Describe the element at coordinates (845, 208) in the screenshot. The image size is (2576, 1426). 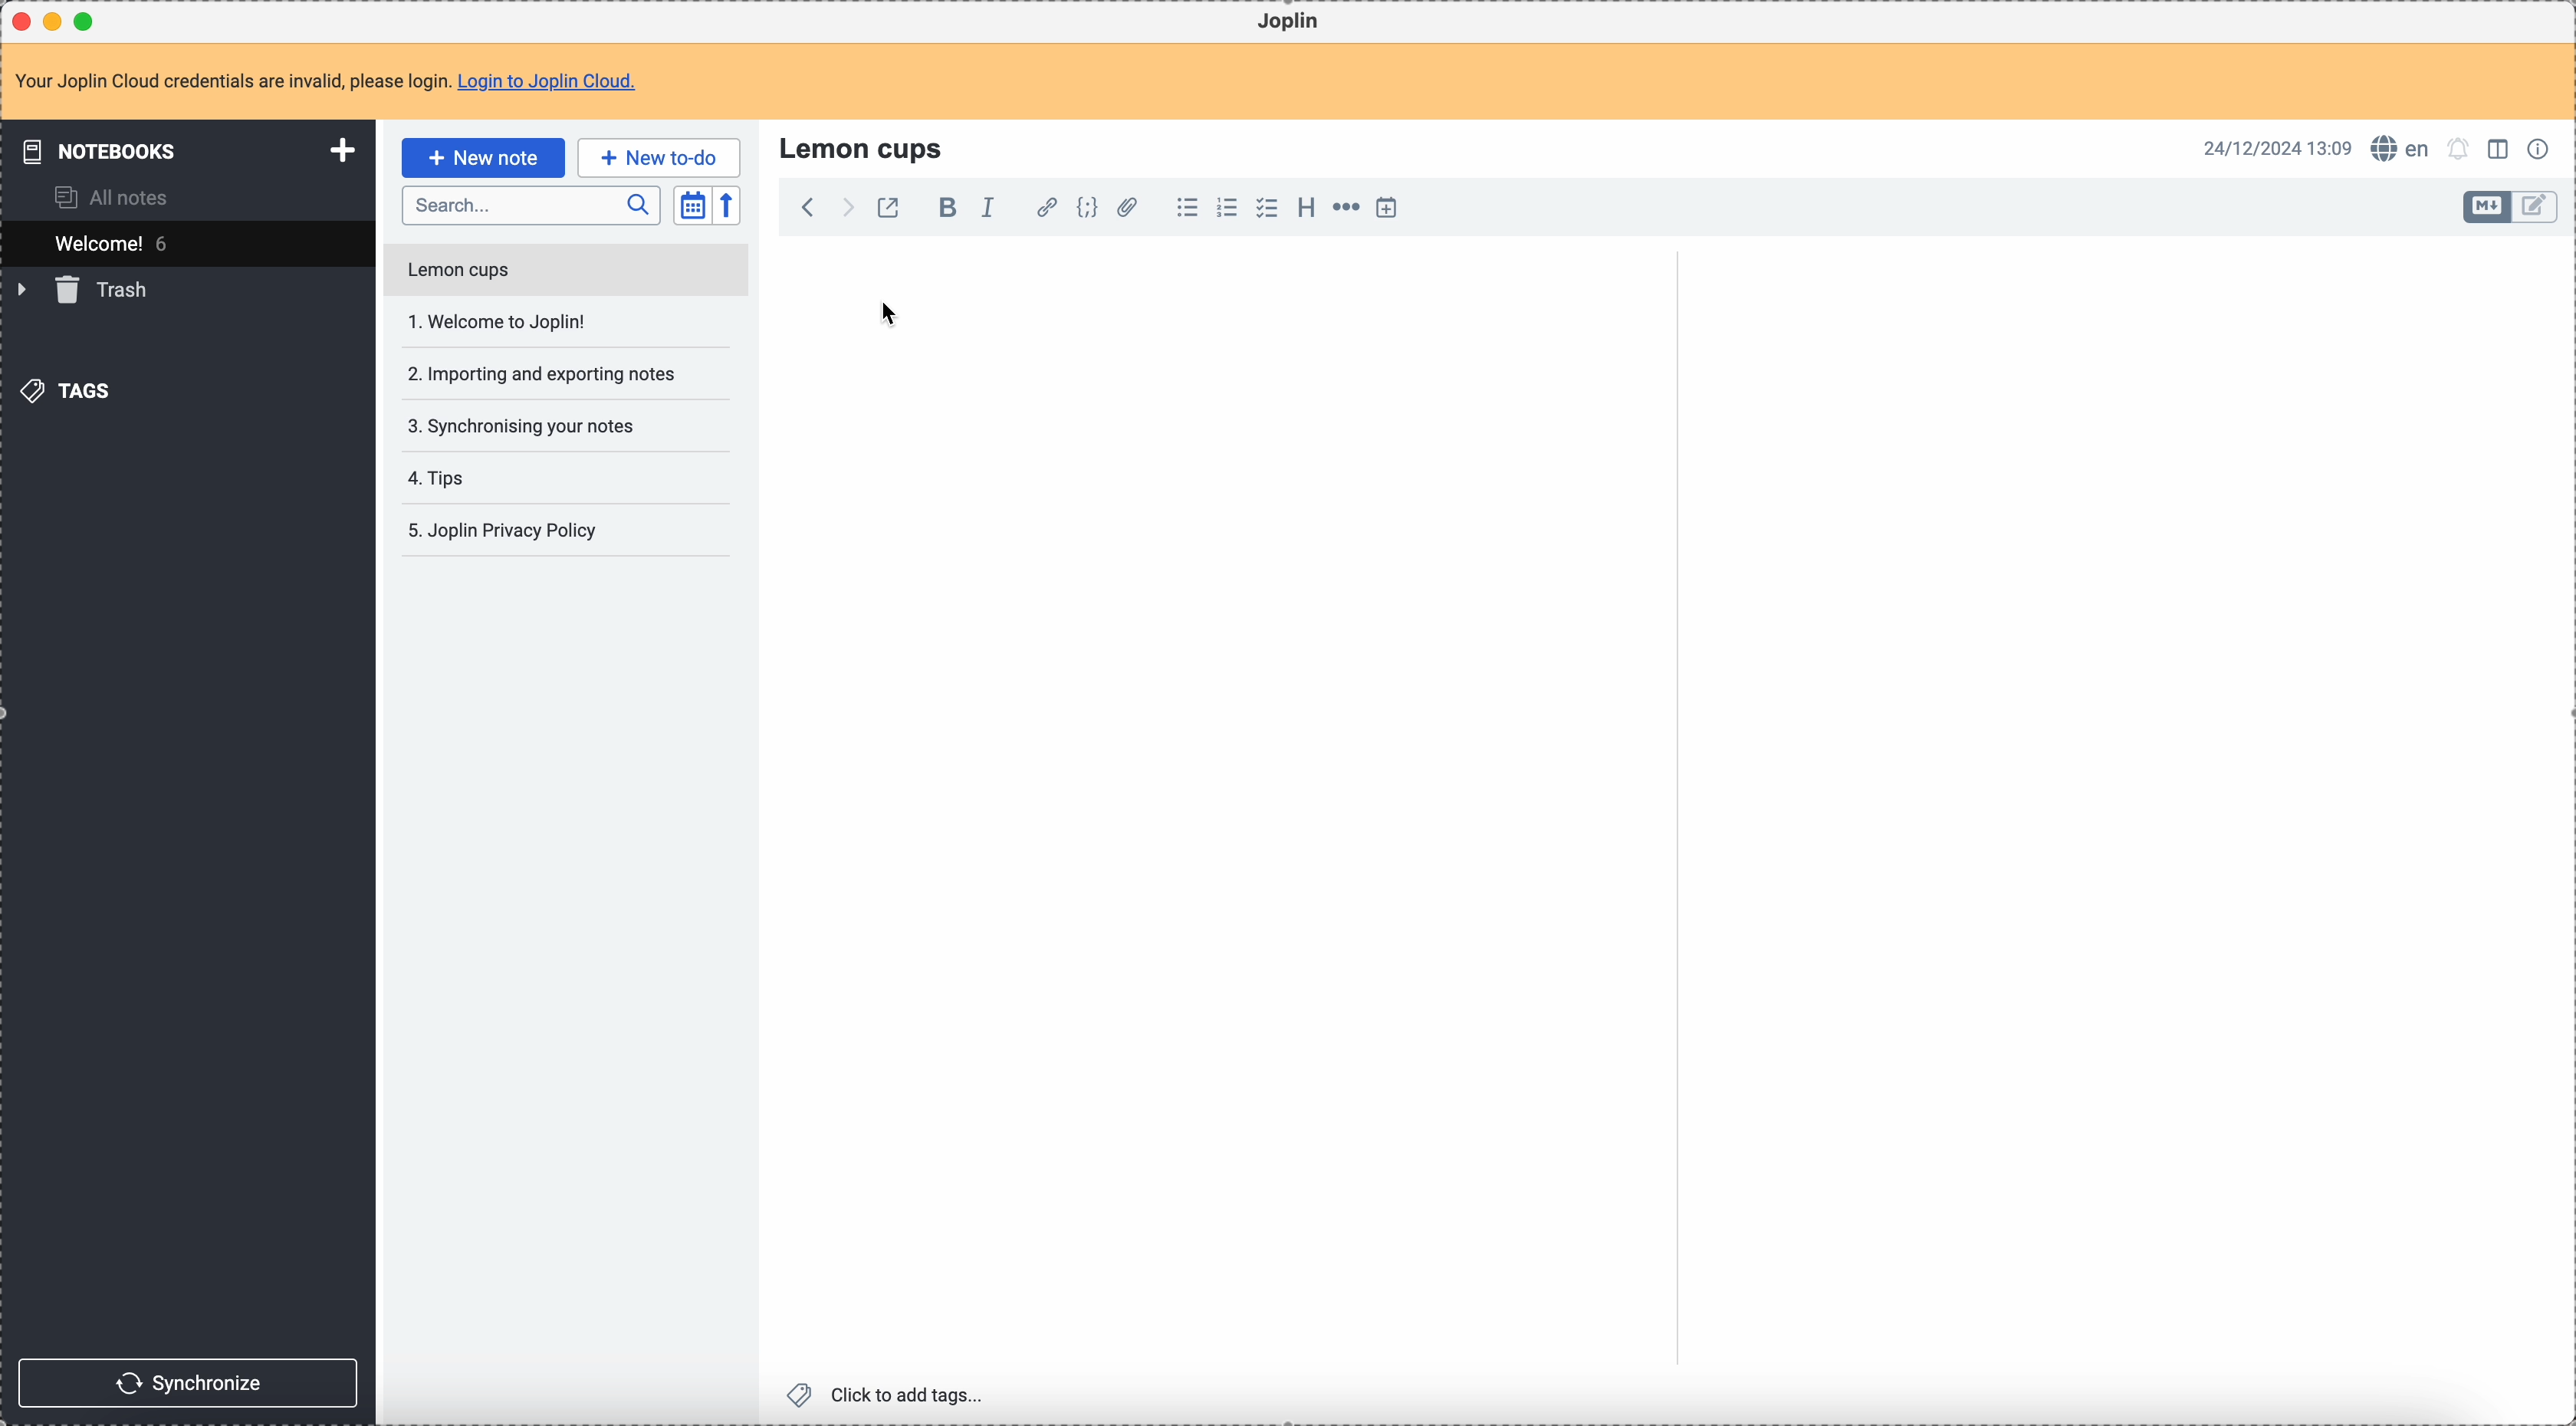
I see `foward` at that location.